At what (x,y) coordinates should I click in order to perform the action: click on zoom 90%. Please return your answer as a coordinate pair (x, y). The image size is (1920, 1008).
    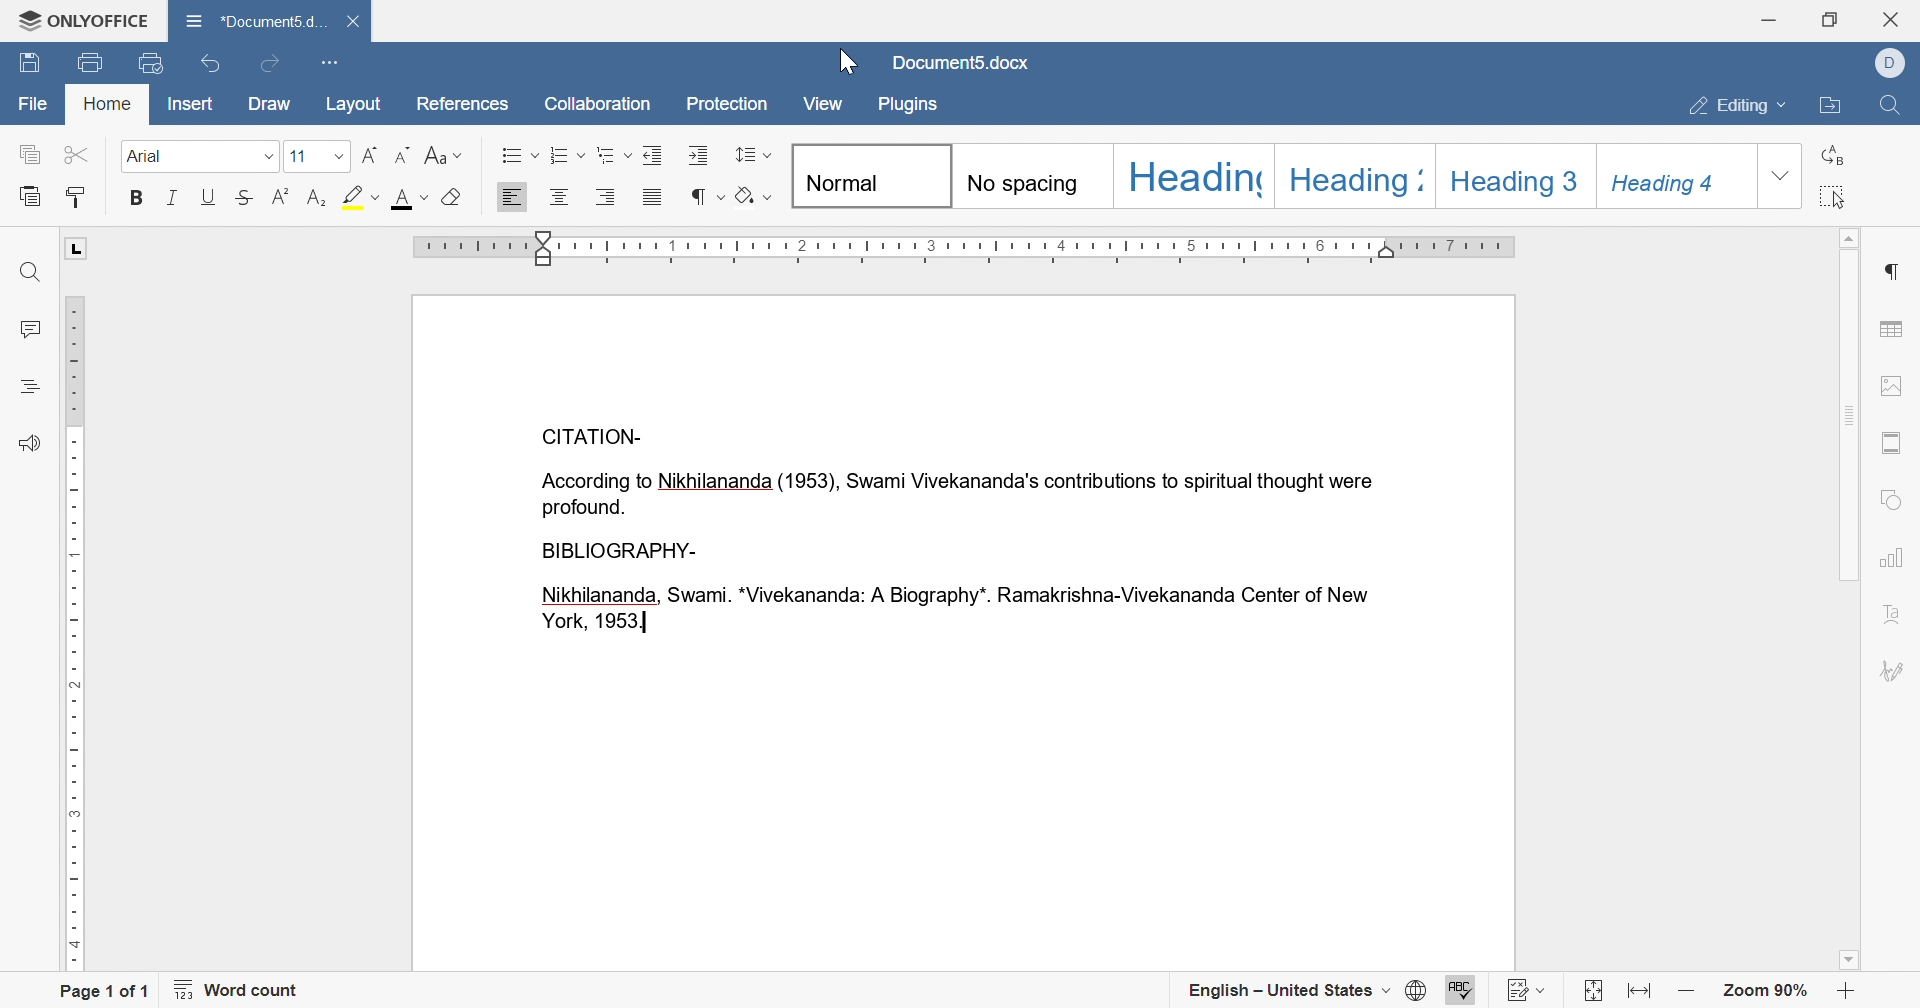
    Looking at the image, I should click on (1766, 993).